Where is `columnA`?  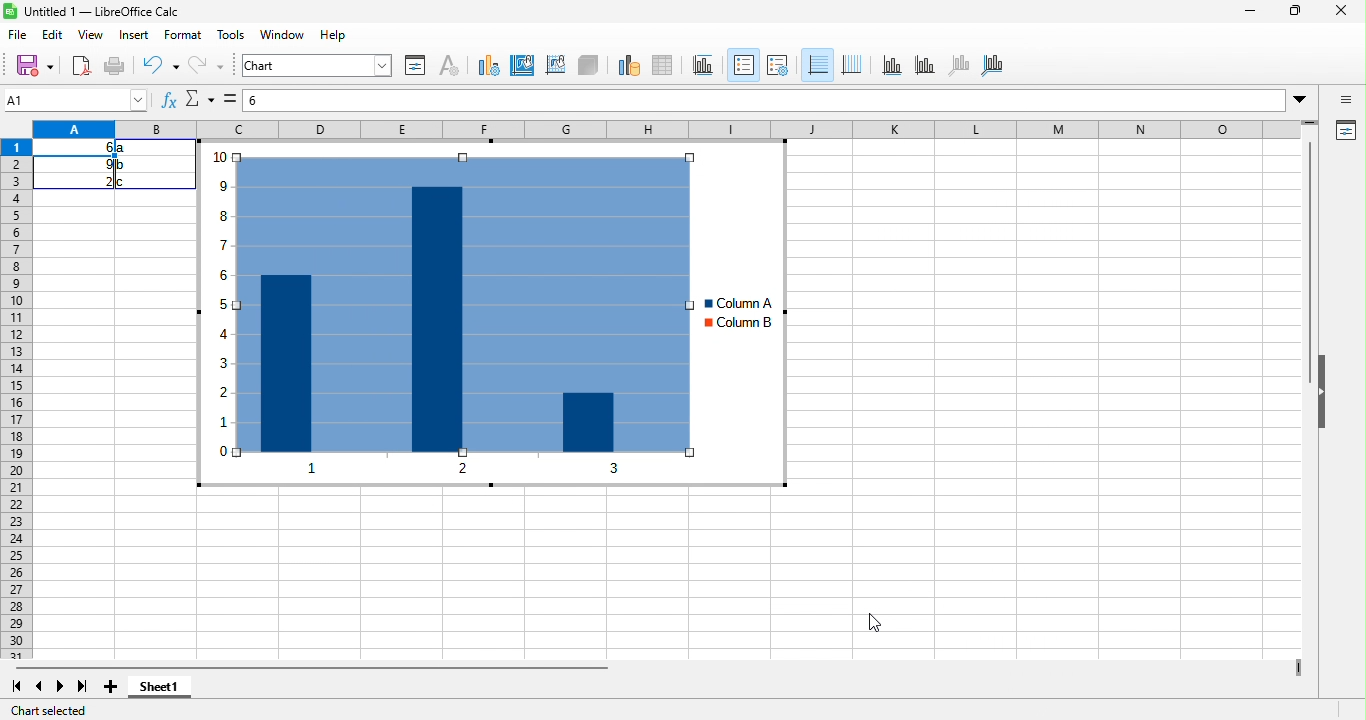
columnA is located at coordinates (731, 302).